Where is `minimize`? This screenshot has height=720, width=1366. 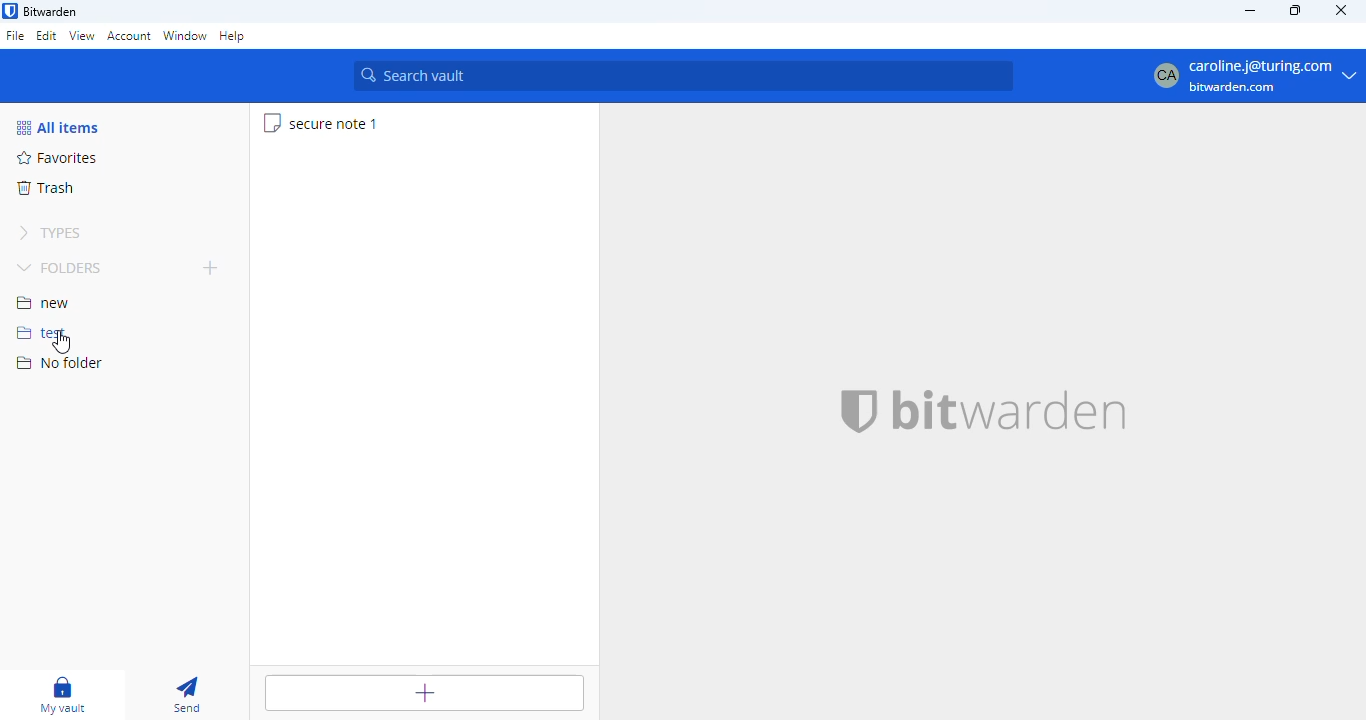
minimize is located at coordinates (1250, 11).